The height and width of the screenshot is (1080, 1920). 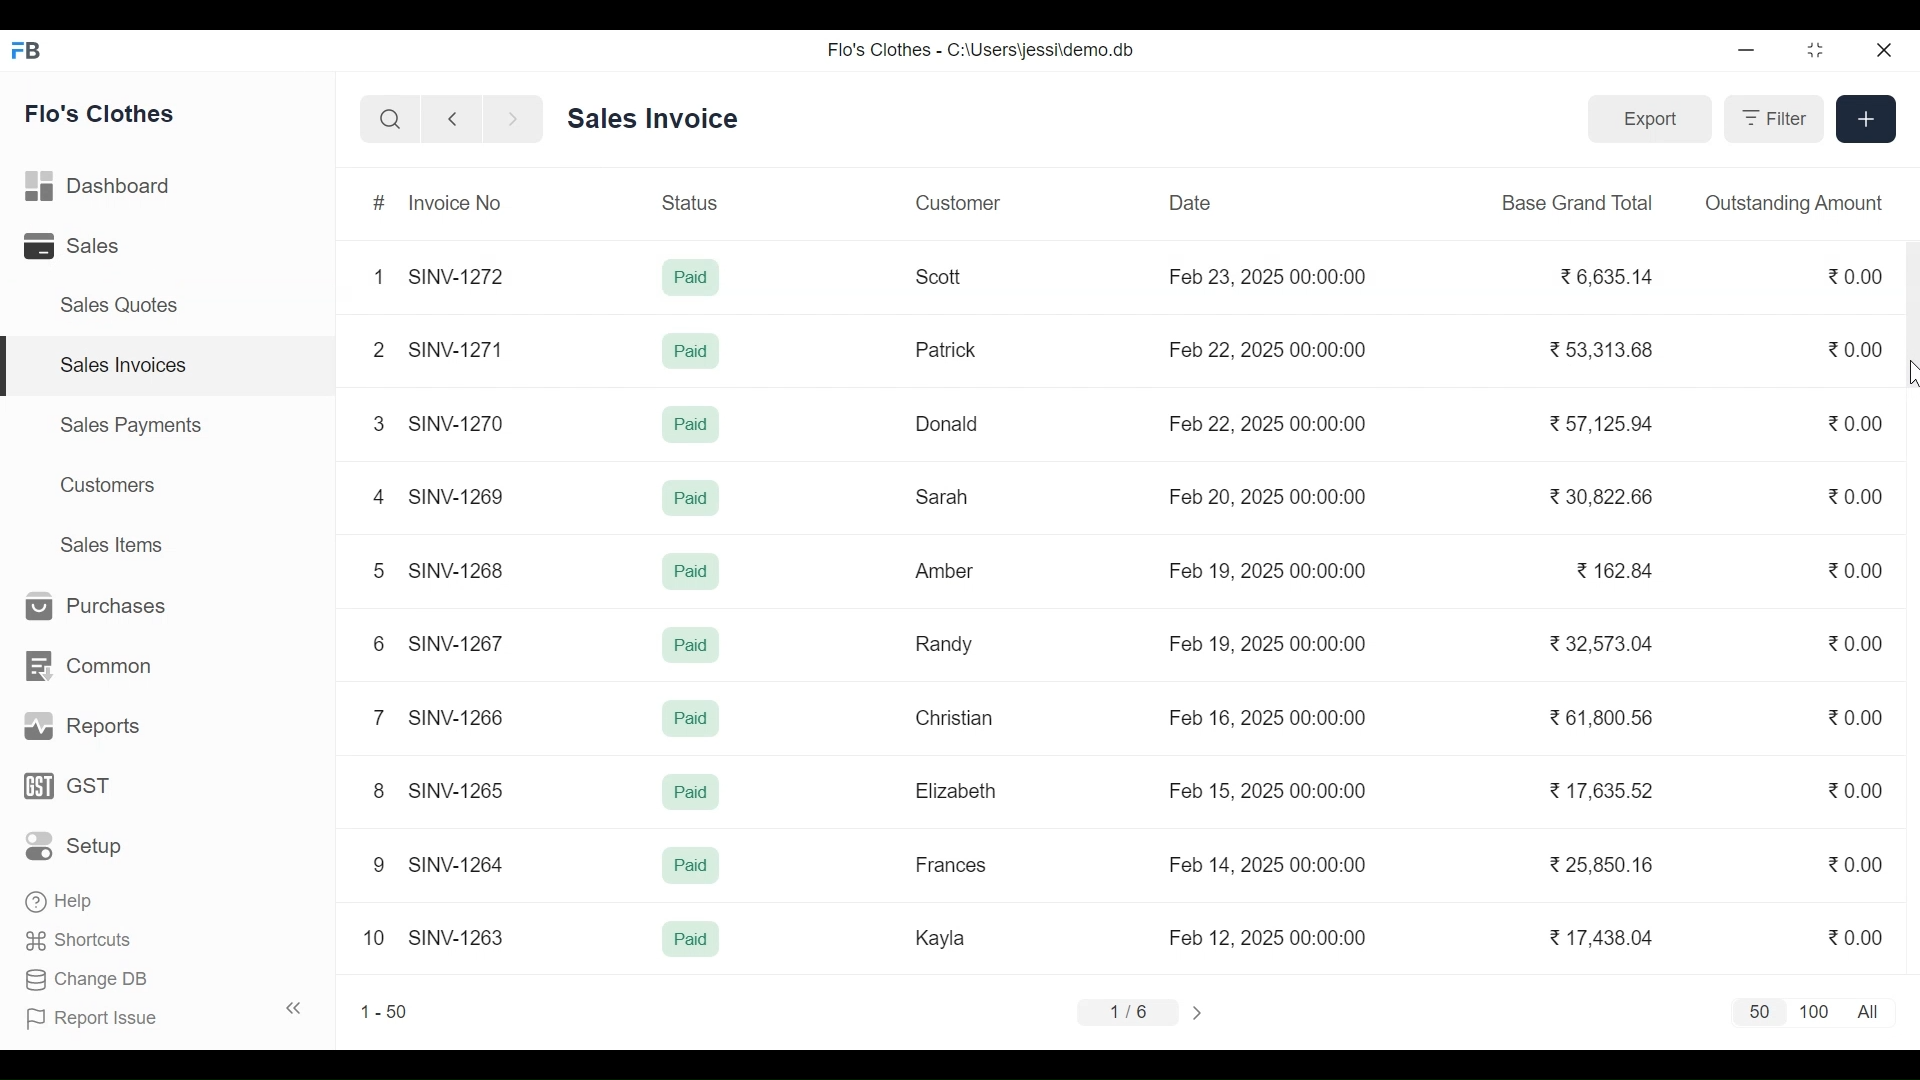 I want to click on Shortcuts, so click(x=80, y=944).